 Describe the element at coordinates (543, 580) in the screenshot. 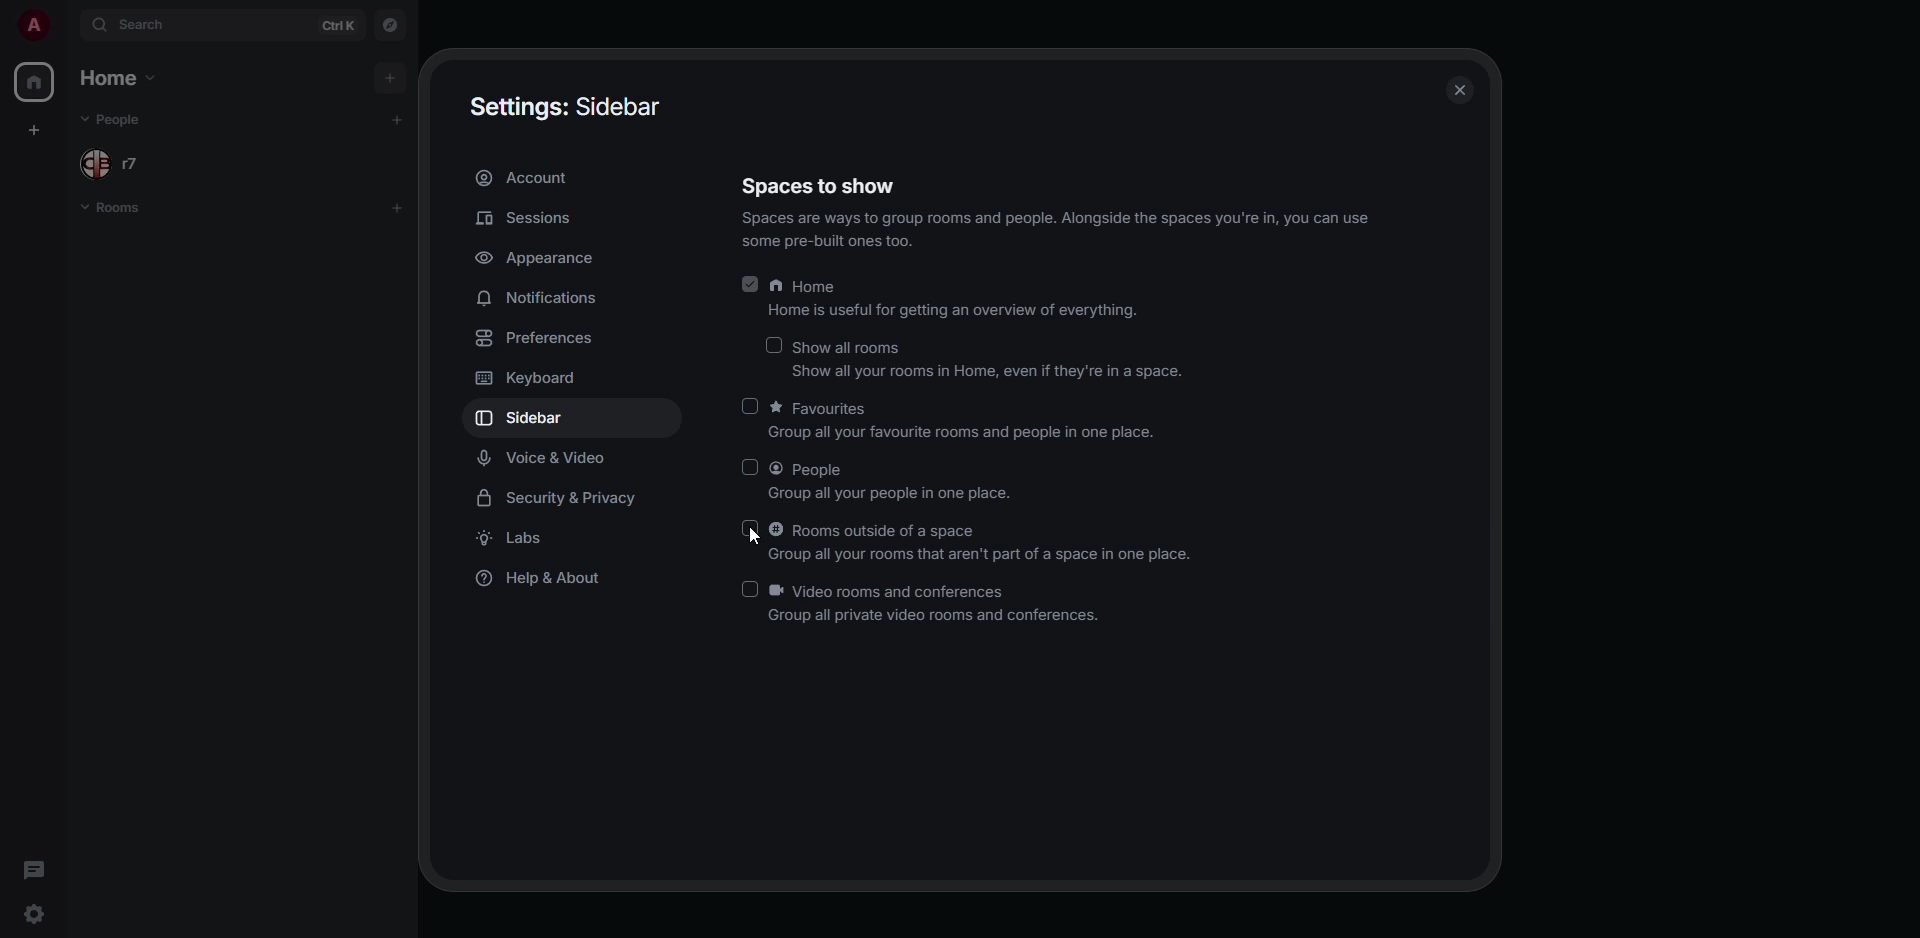

I see `help & about` at that location.